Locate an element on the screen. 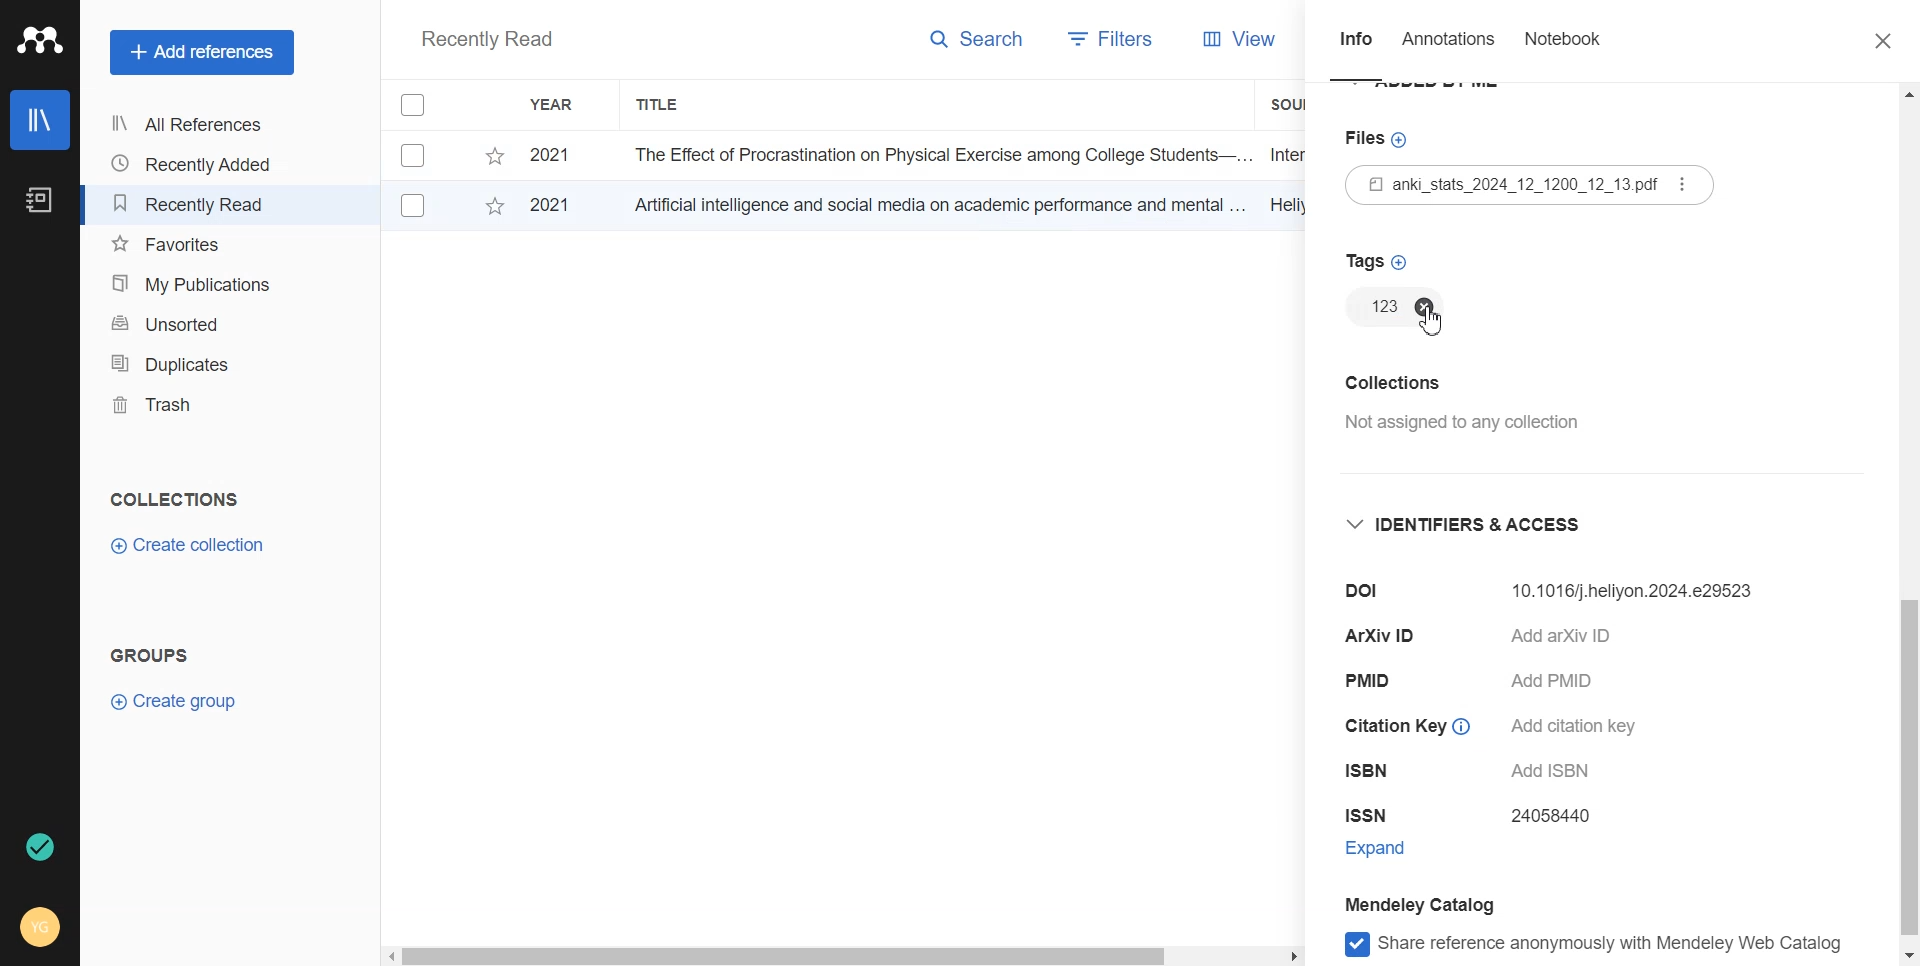 The height and width of the screenshot is (966, 1920). Filters is located at coordinates (1103, 41).